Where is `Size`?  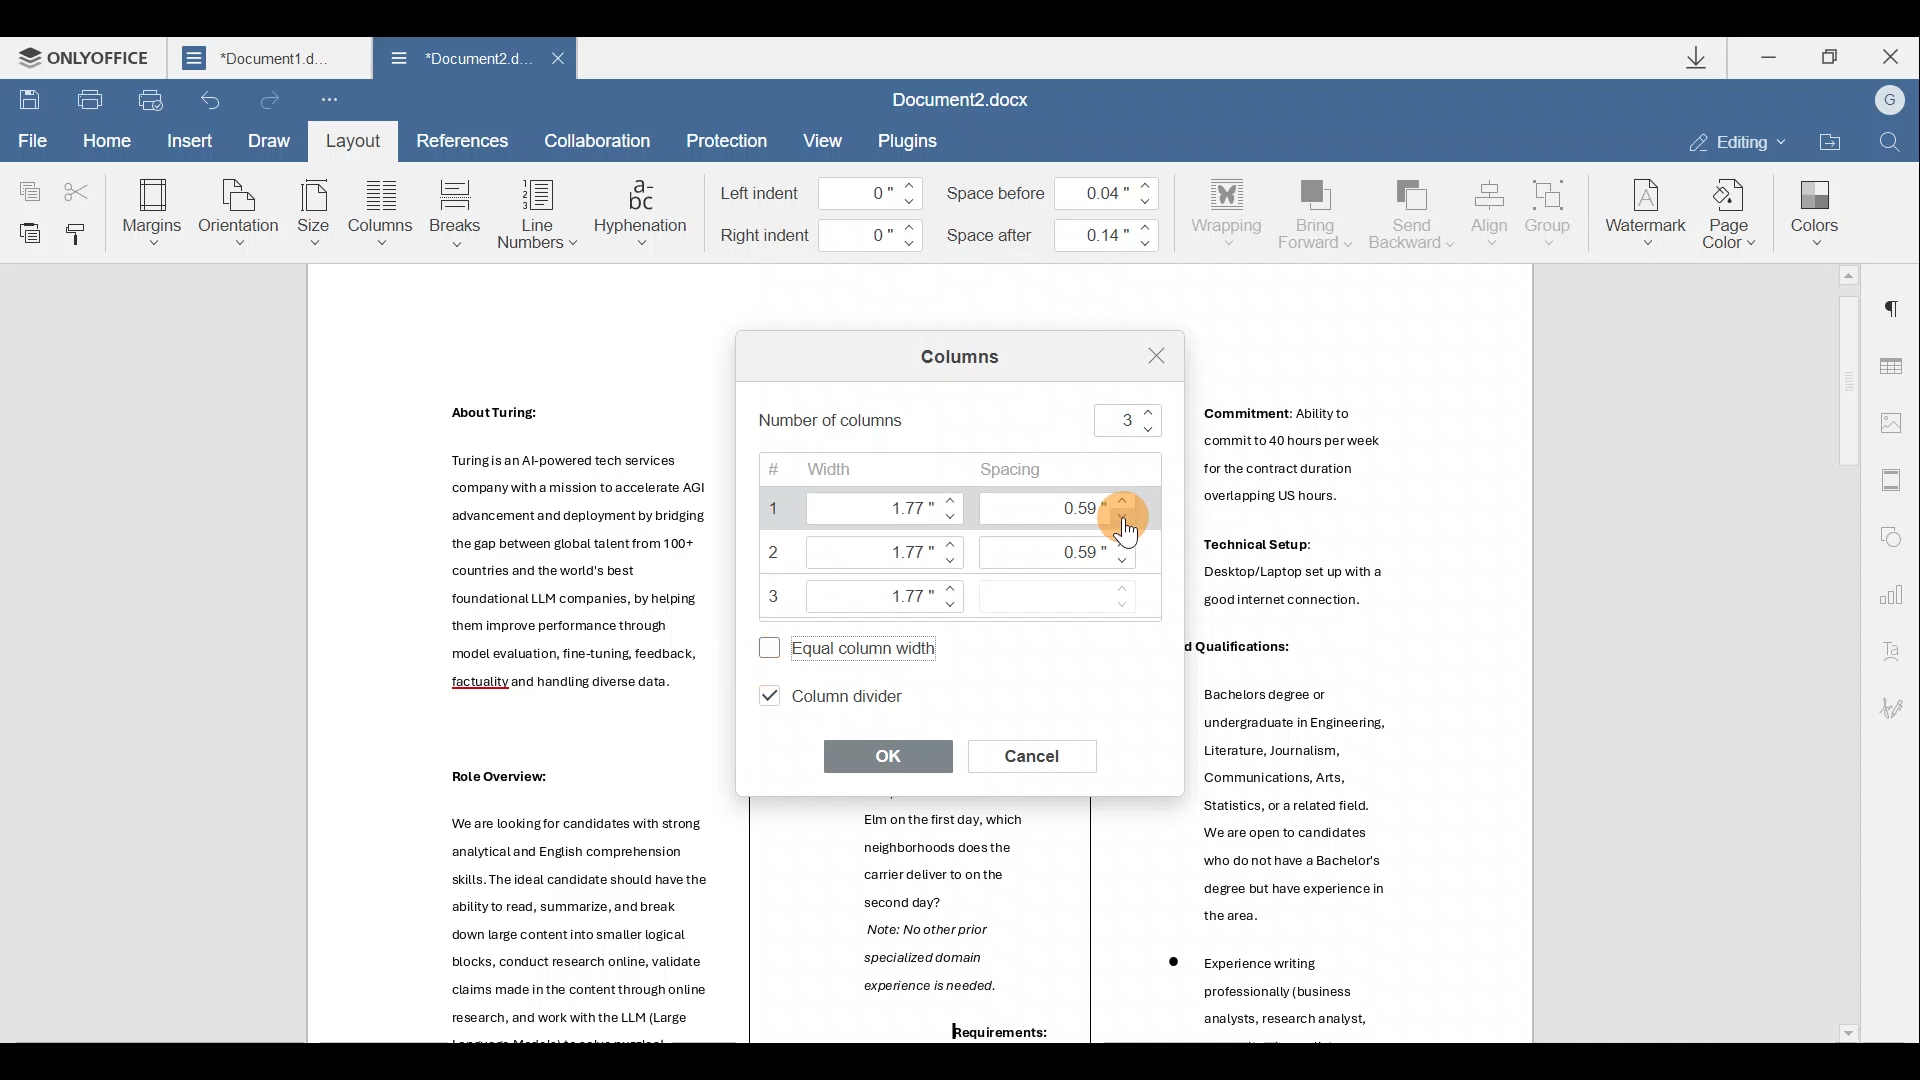 Size is located at coordinates (314, 214).